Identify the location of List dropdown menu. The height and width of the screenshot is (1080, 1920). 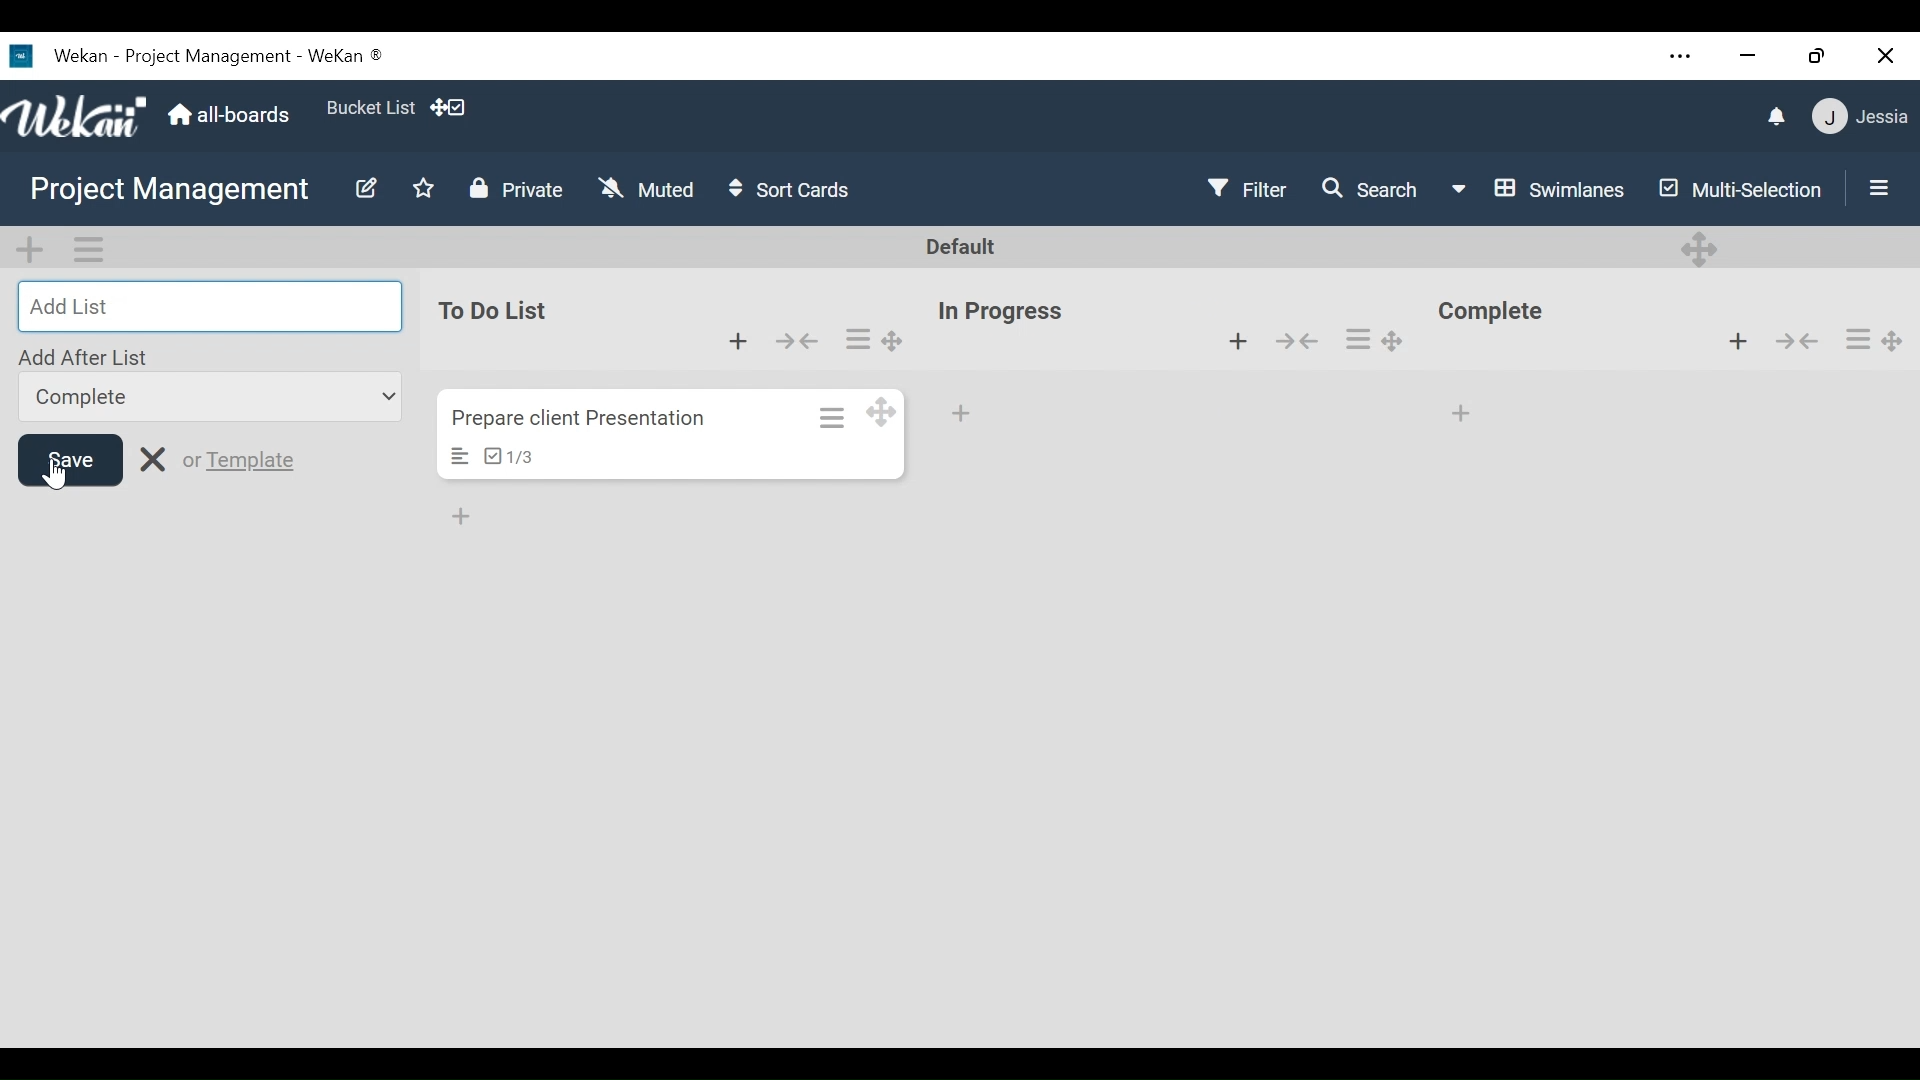
(208, 397).